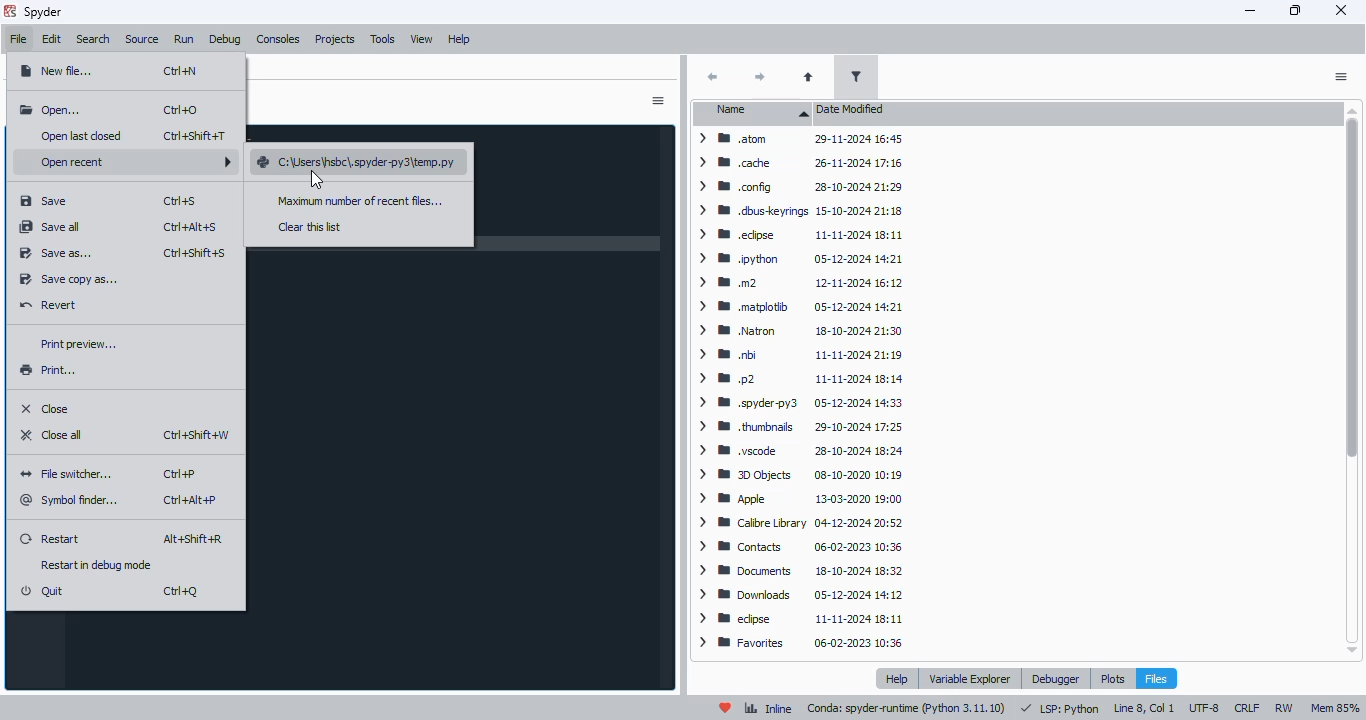  What do you see at coordinates (799, 595) in the screenshot?
I see `> WM Downloads ~~ 05-12-2024 14:12` at bounding box center [799, 595].